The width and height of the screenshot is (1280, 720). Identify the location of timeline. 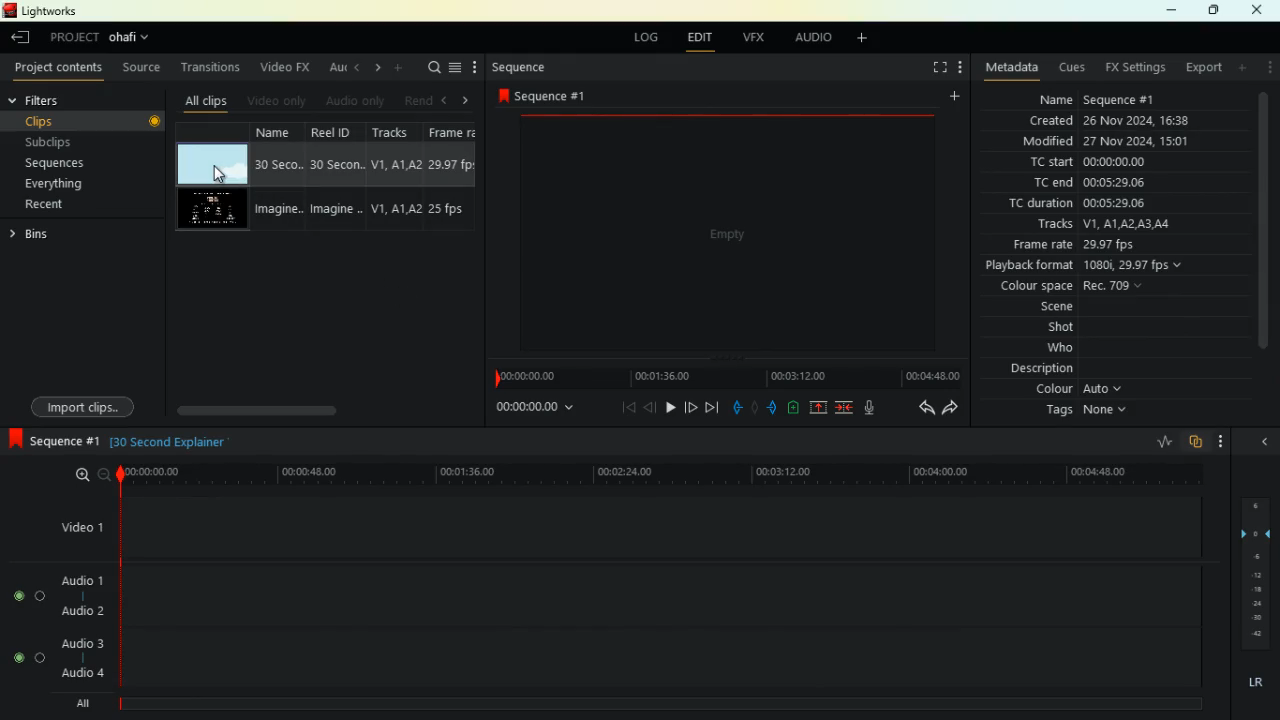
(722, 375).